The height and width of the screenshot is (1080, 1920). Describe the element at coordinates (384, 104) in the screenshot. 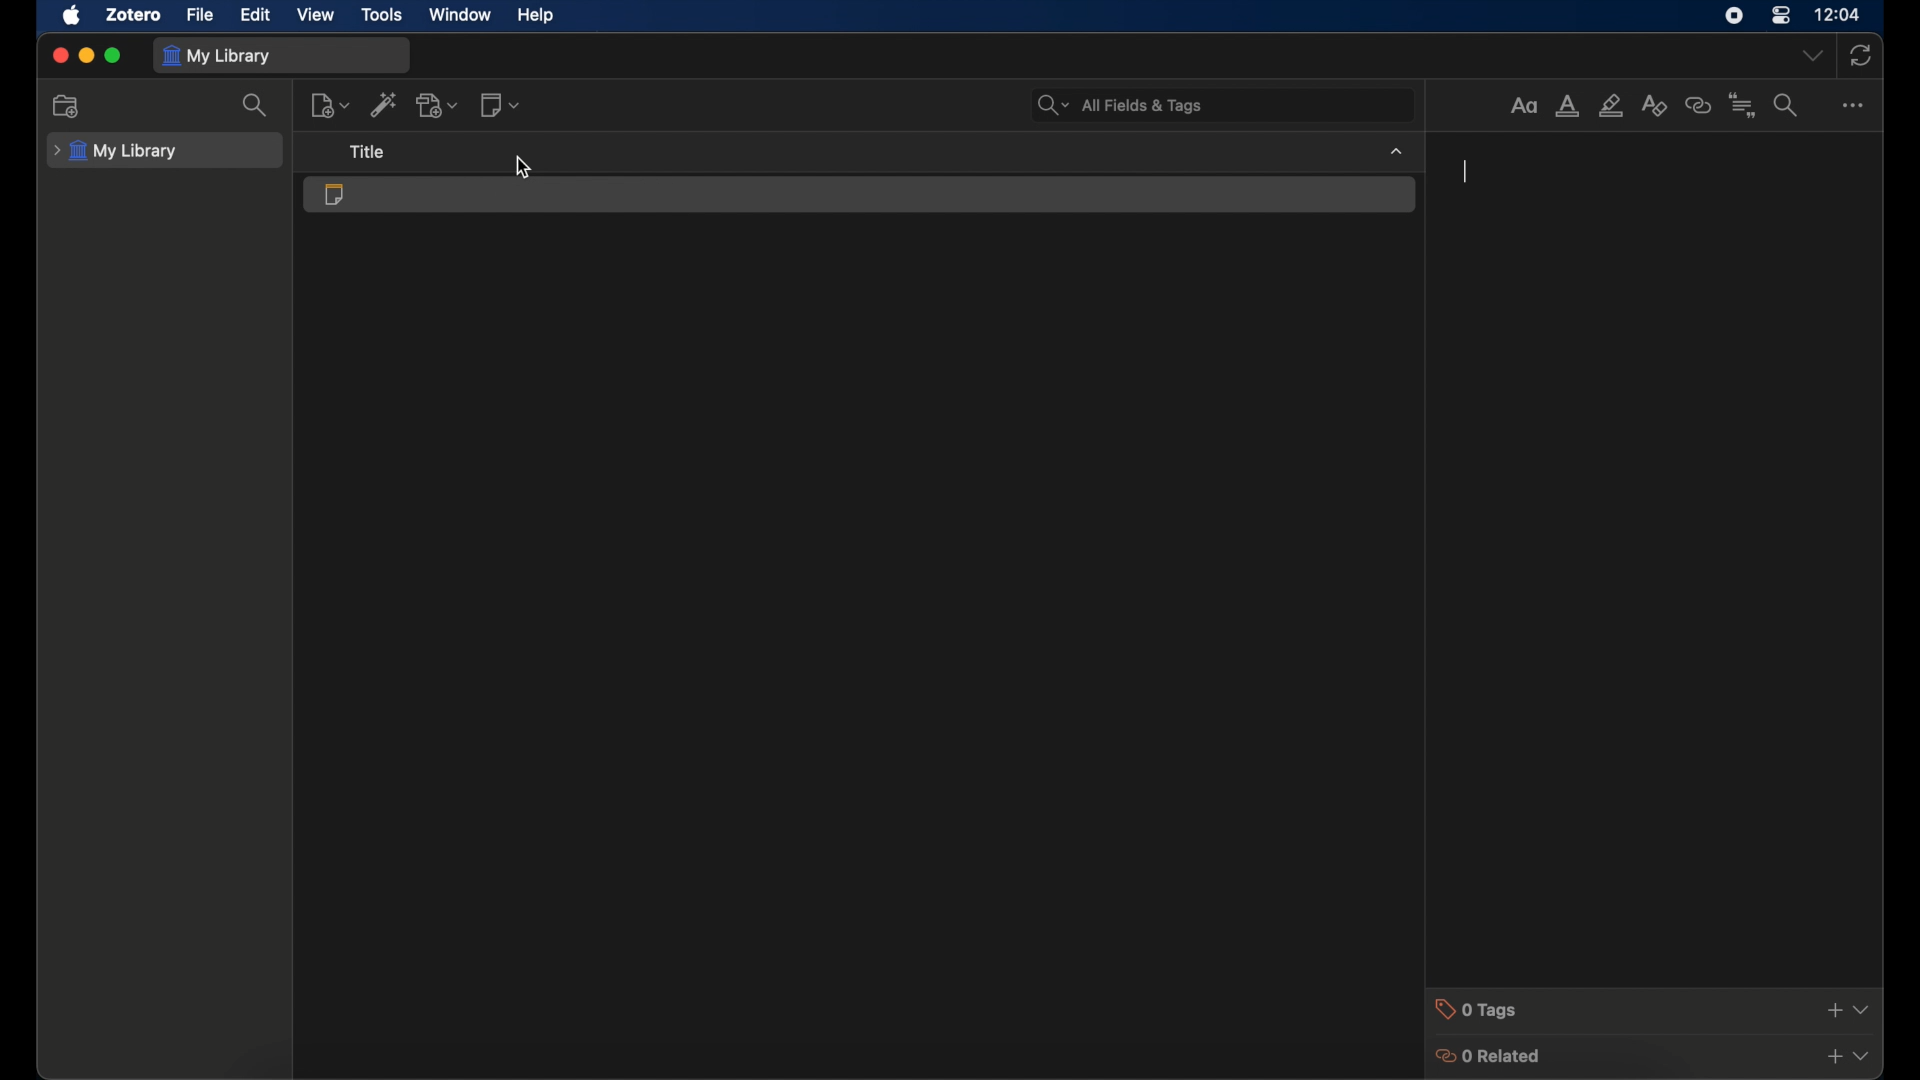

I see `add items by identifier` at that location.